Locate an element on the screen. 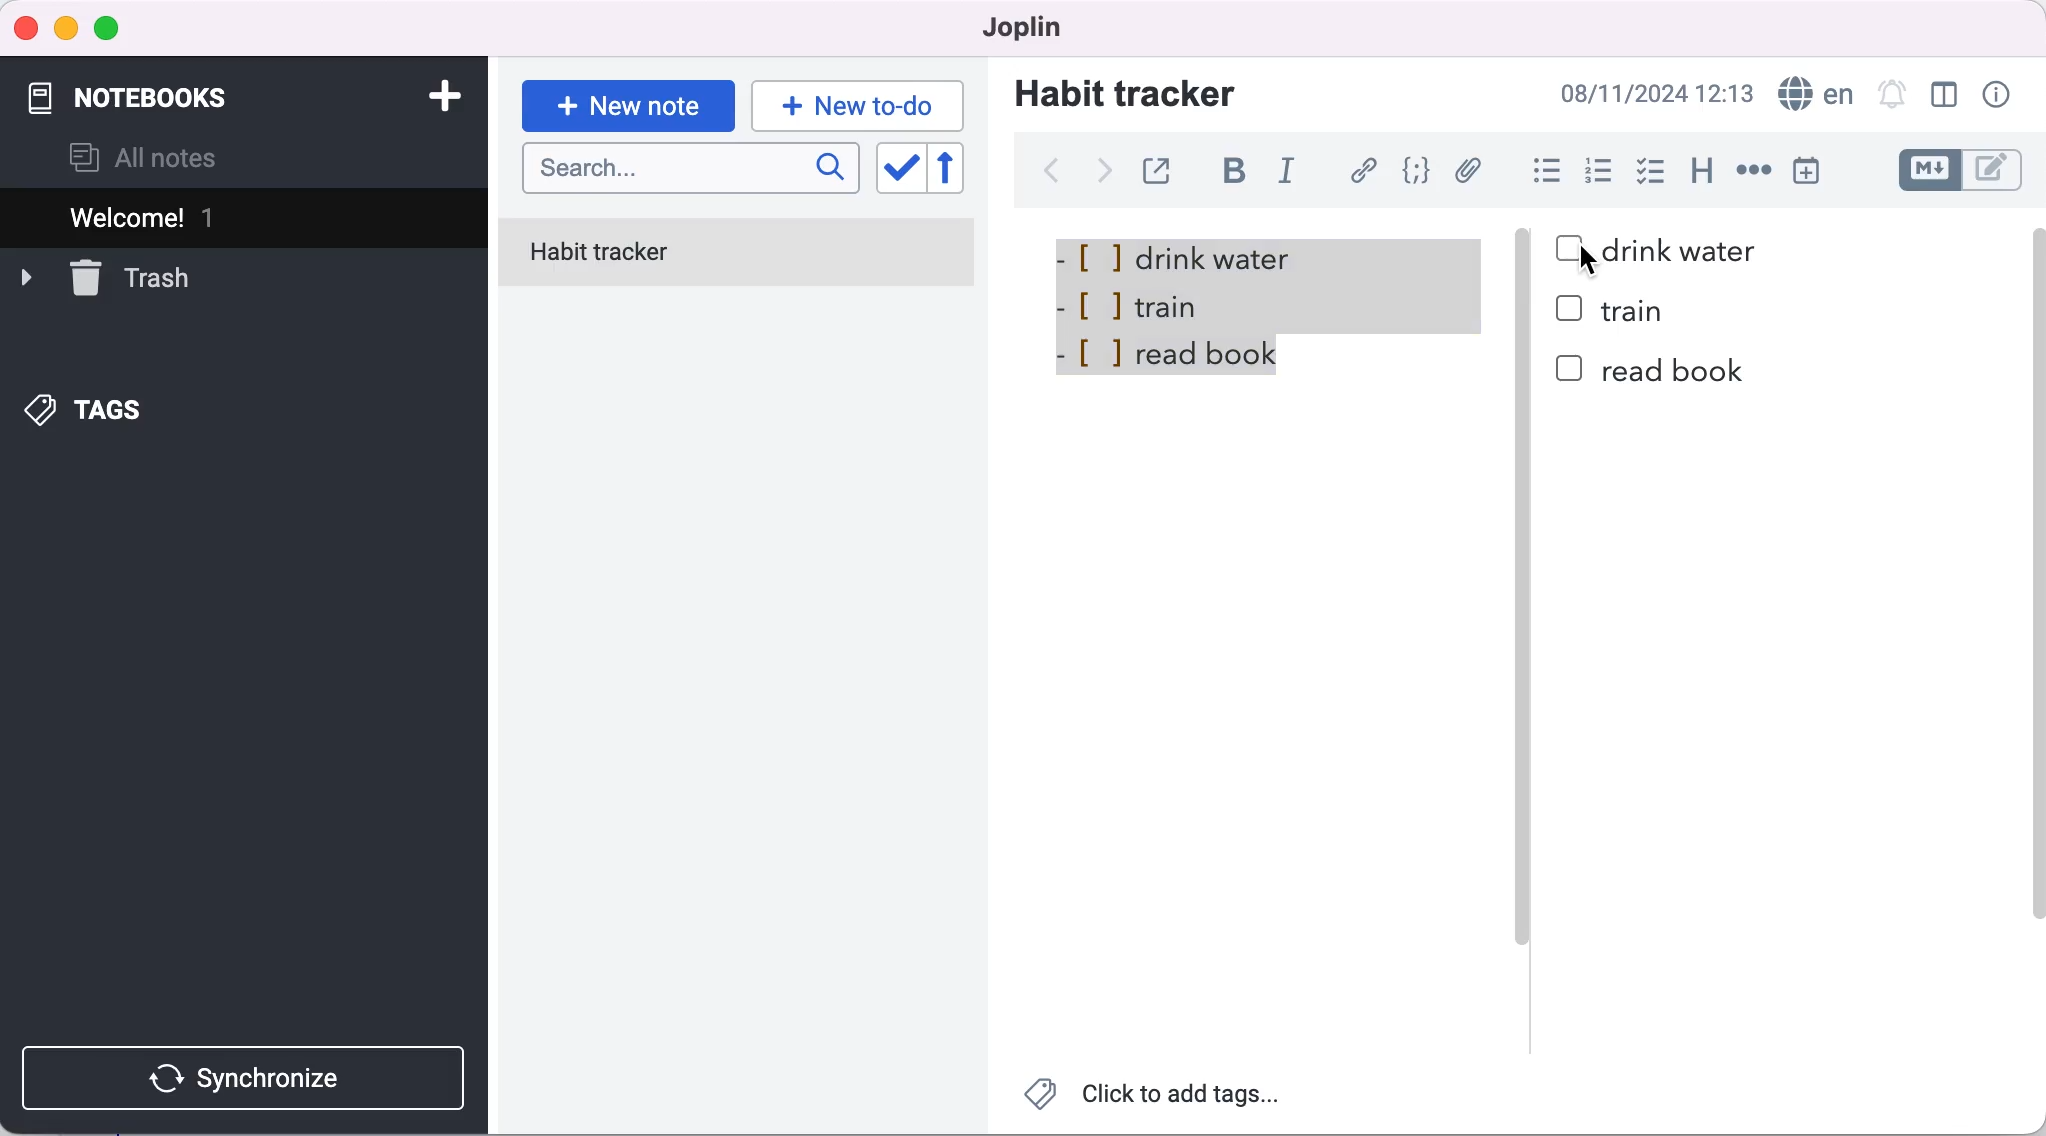 This screenshot has height=1136, width=2046. maximize is located at coordinates (111, 30).